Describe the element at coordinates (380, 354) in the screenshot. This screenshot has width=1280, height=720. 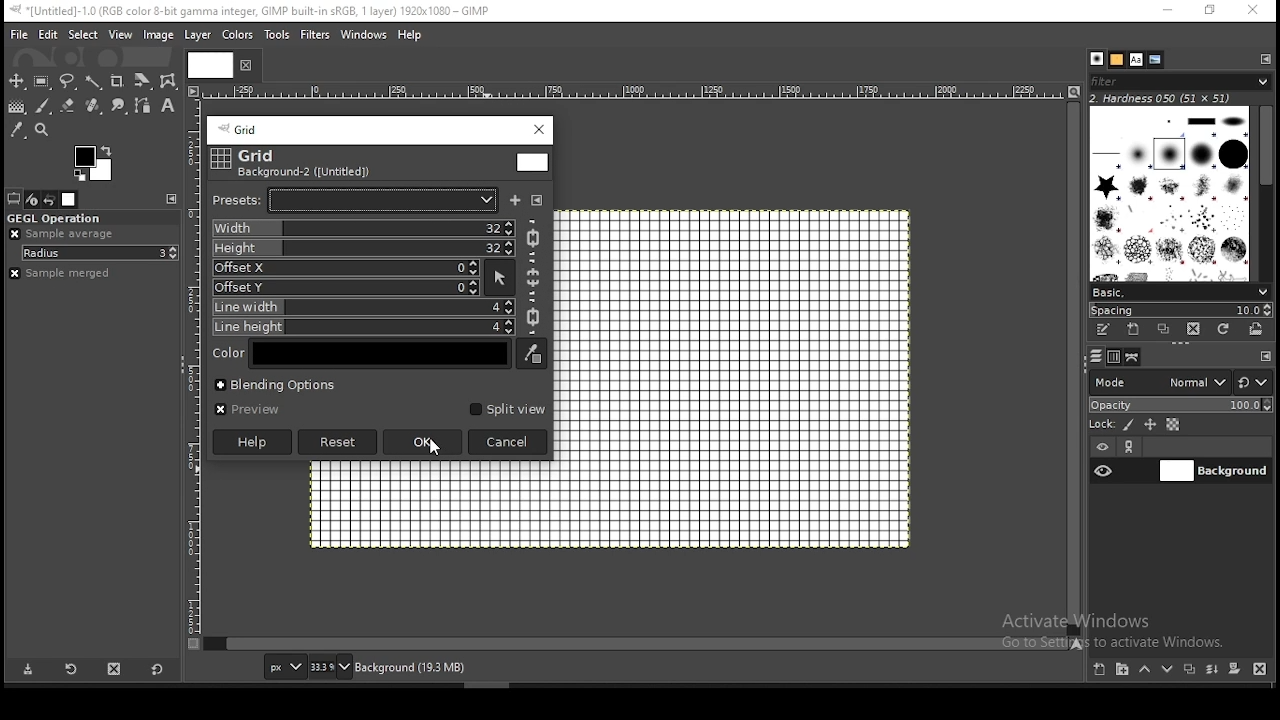
I see `color` at that location.